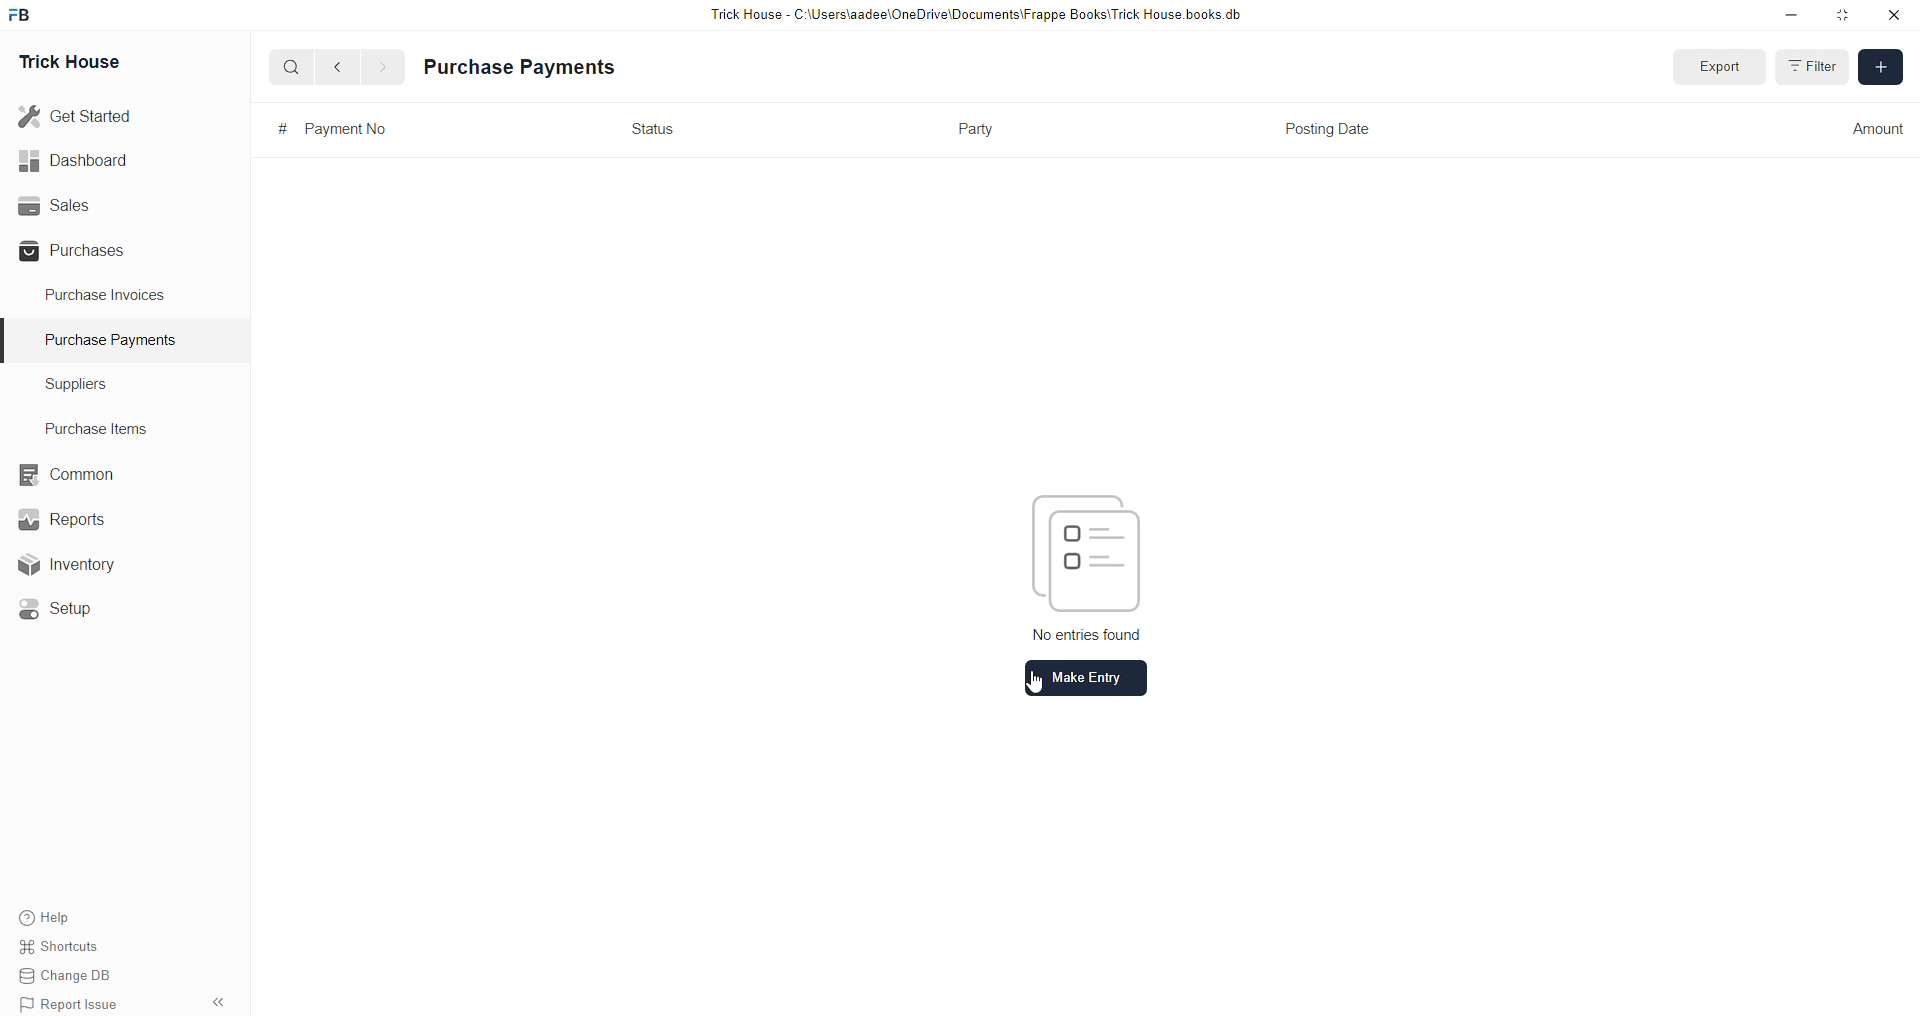  Describe the element at coordinates (325, 129) in the screenshot. I see `# Payment No` at that location.